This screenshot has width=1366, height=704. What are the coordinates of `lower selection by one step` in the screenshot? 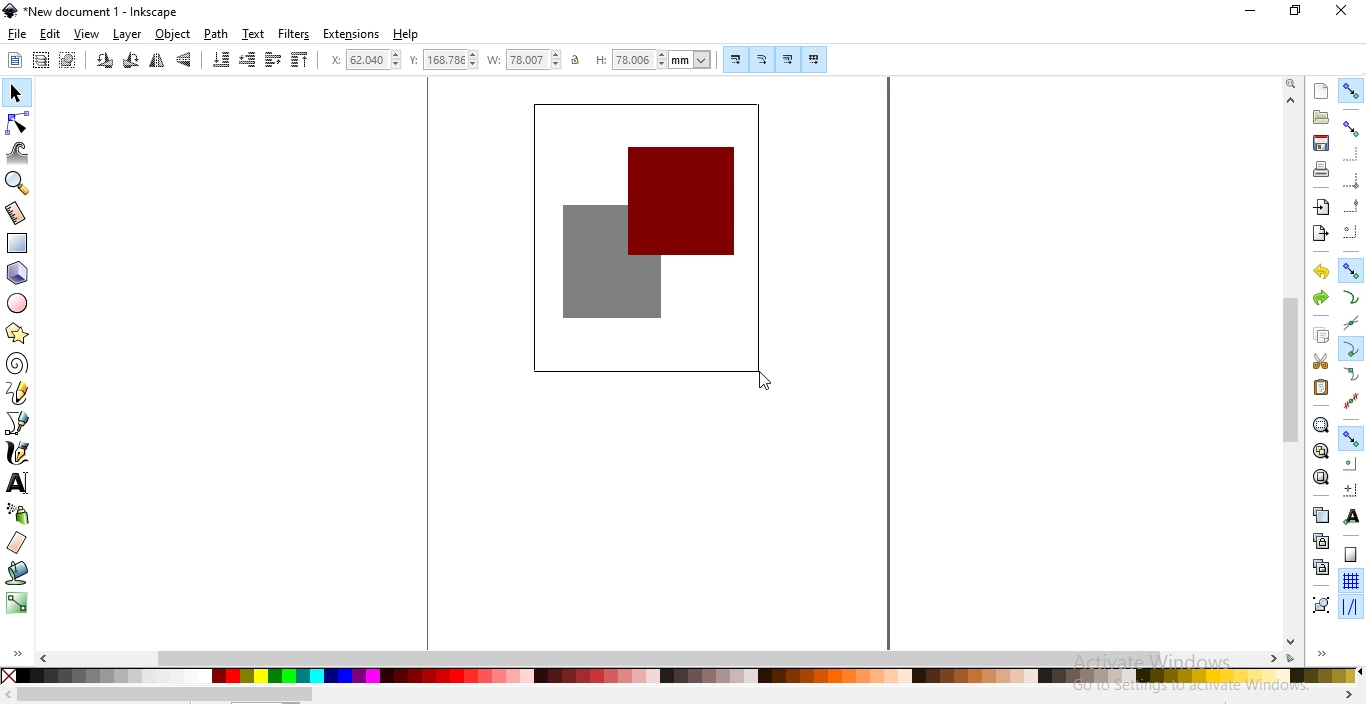 It's located at (247, 60).